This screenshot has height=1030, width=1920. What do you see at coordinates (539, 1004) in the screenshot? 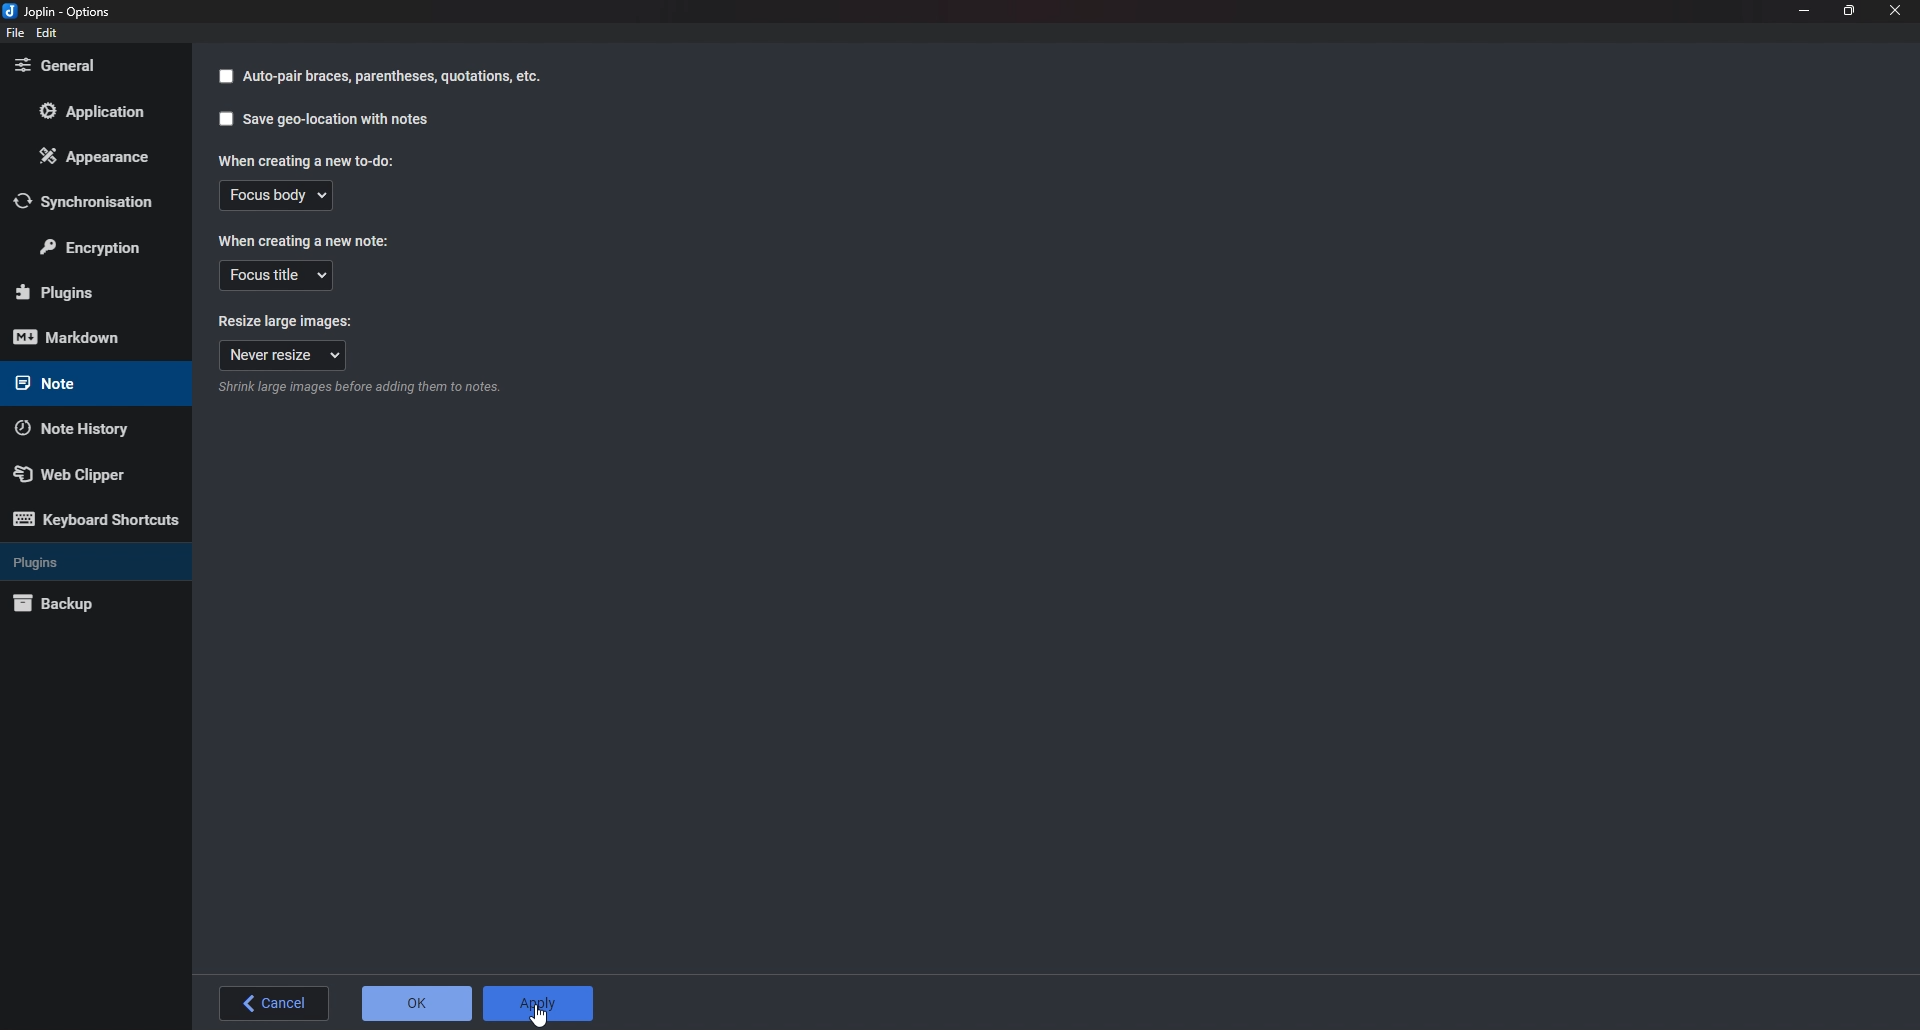
I see `Cursor on Apply` at bounding box center [539, 1004].